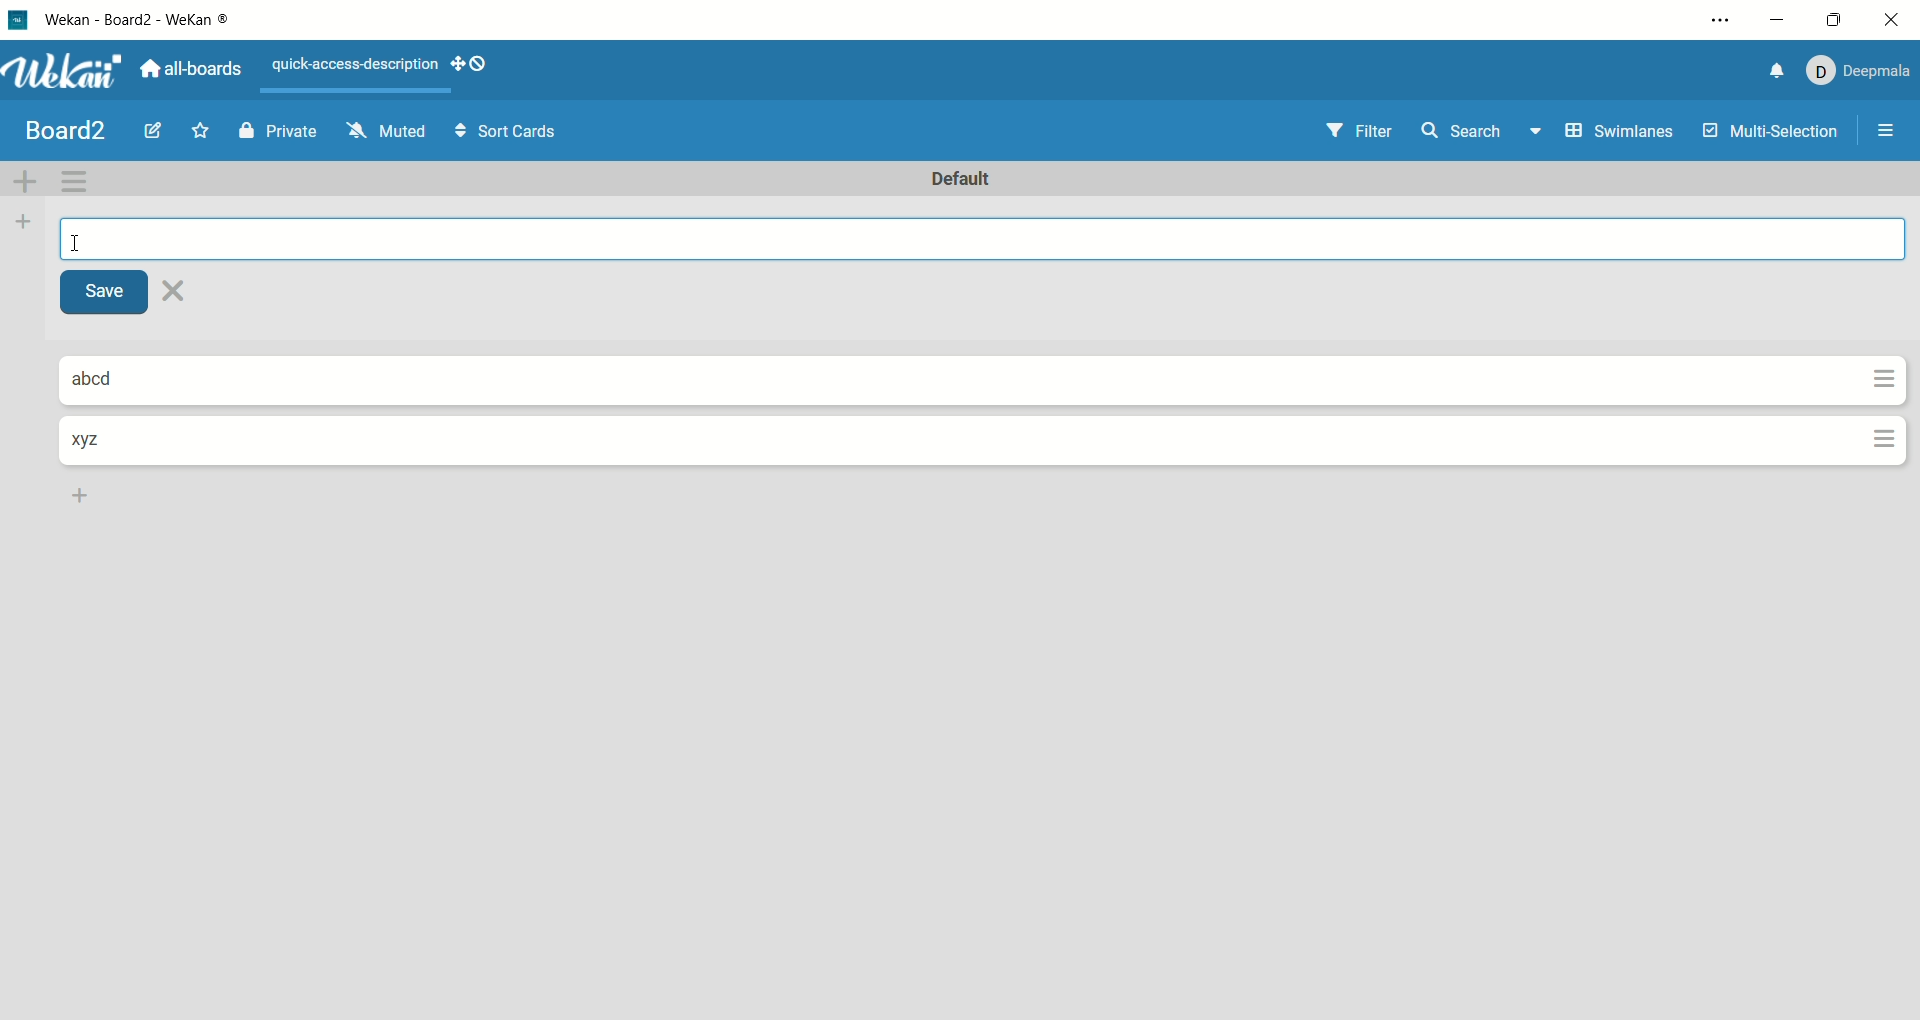 Image resolution: width=1920 pixels, height=1020 pixels. Describe the element at coordinates (110, 294) in the screenshot. I see `save` at that location.